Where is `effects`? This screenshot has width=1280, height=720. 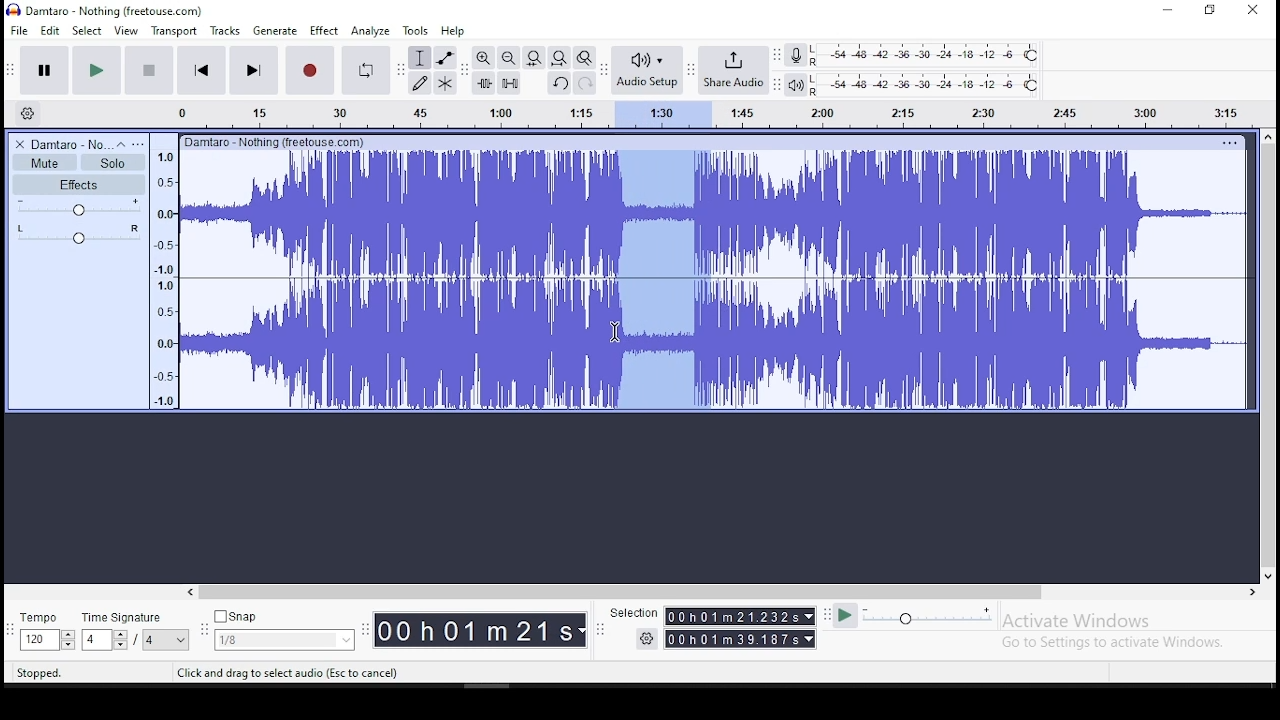 effects is located at coordinates (79, 184).